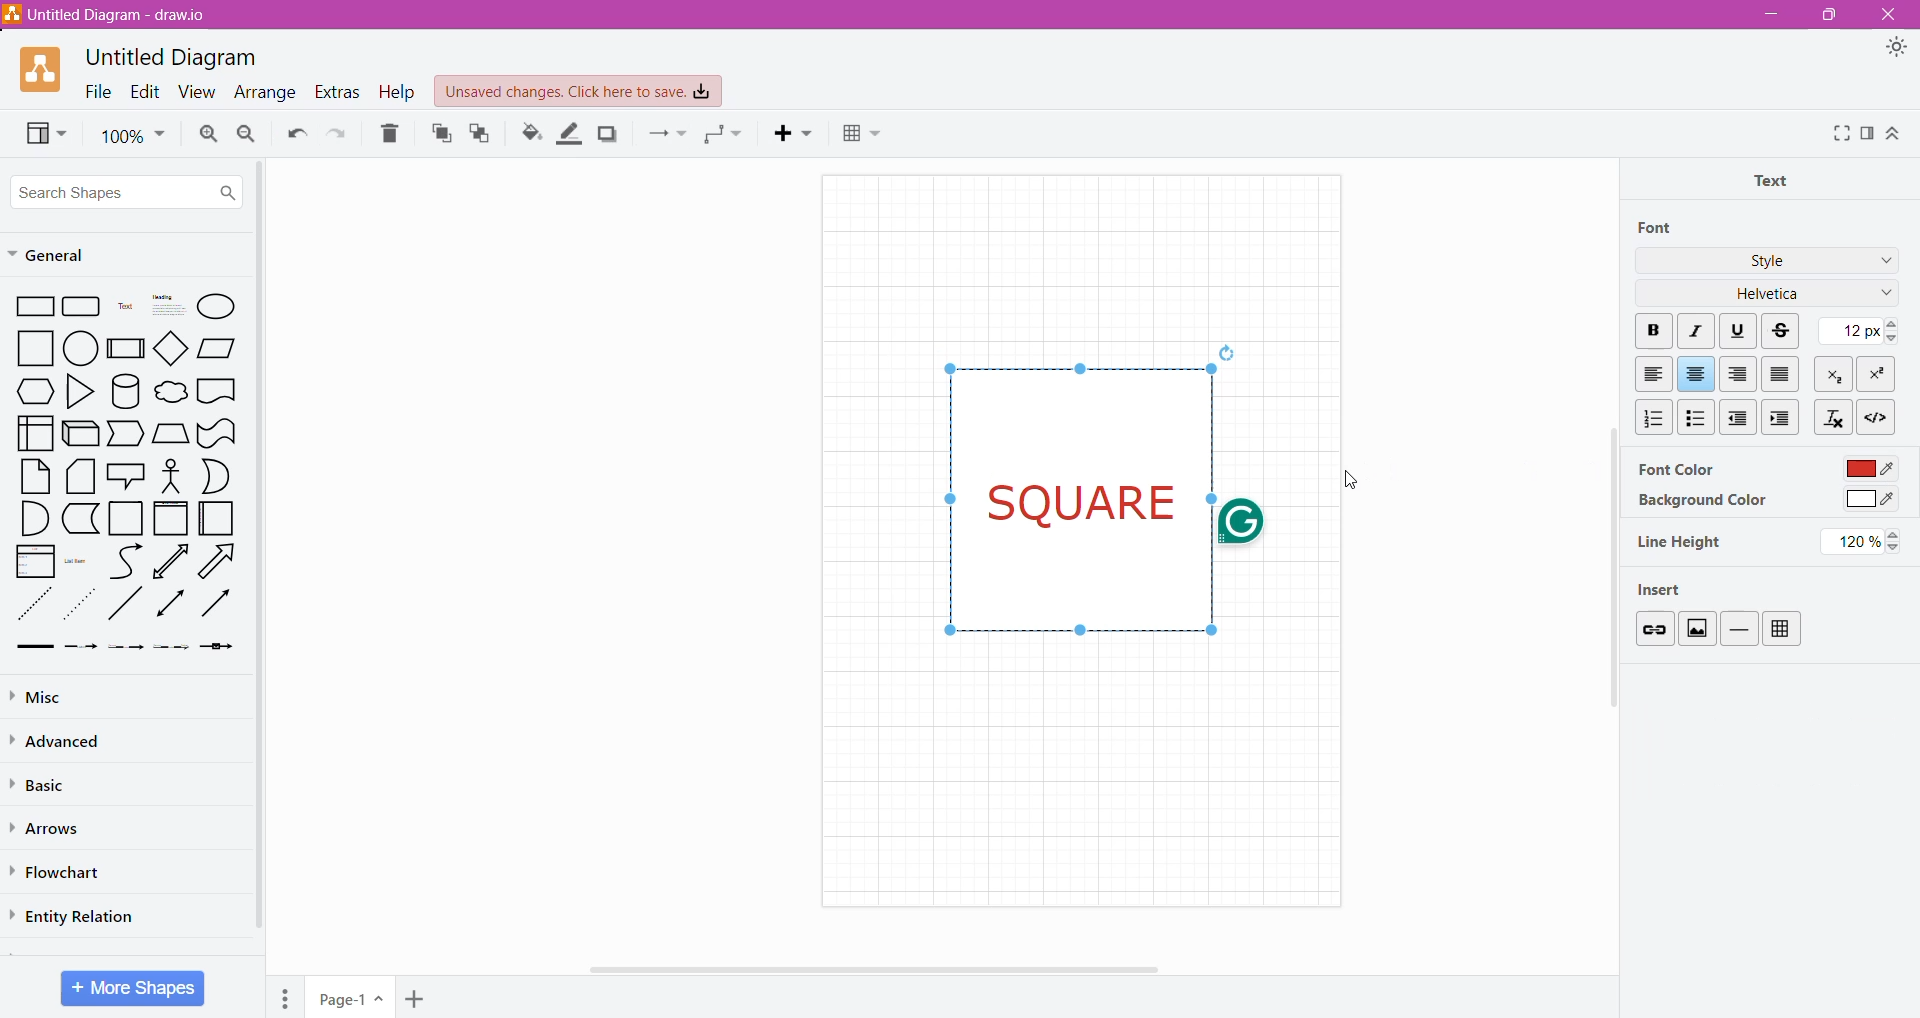 This screenshot has height=1018, width=1920. Describe the element at coordinates (484, 134) in the screenshot. I see `To Back` at that location.